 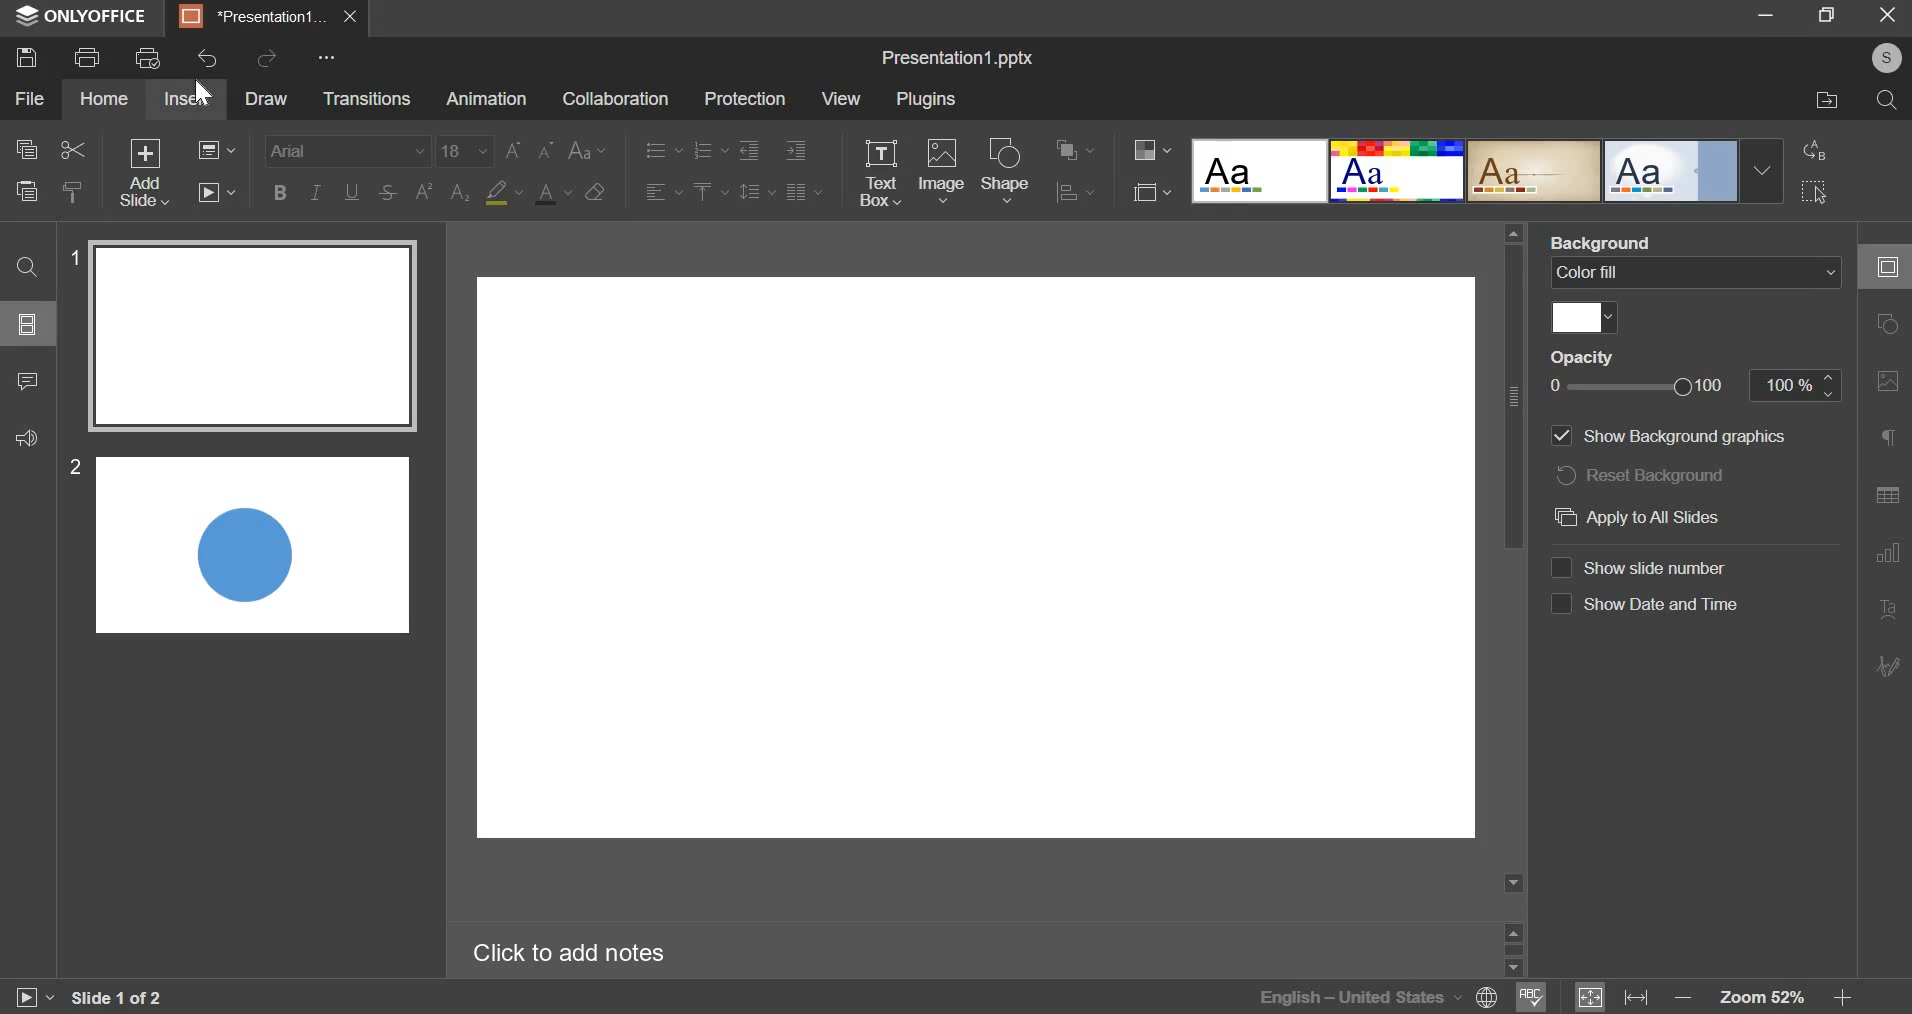 I want to click on text box, so click(x=881, y=172).